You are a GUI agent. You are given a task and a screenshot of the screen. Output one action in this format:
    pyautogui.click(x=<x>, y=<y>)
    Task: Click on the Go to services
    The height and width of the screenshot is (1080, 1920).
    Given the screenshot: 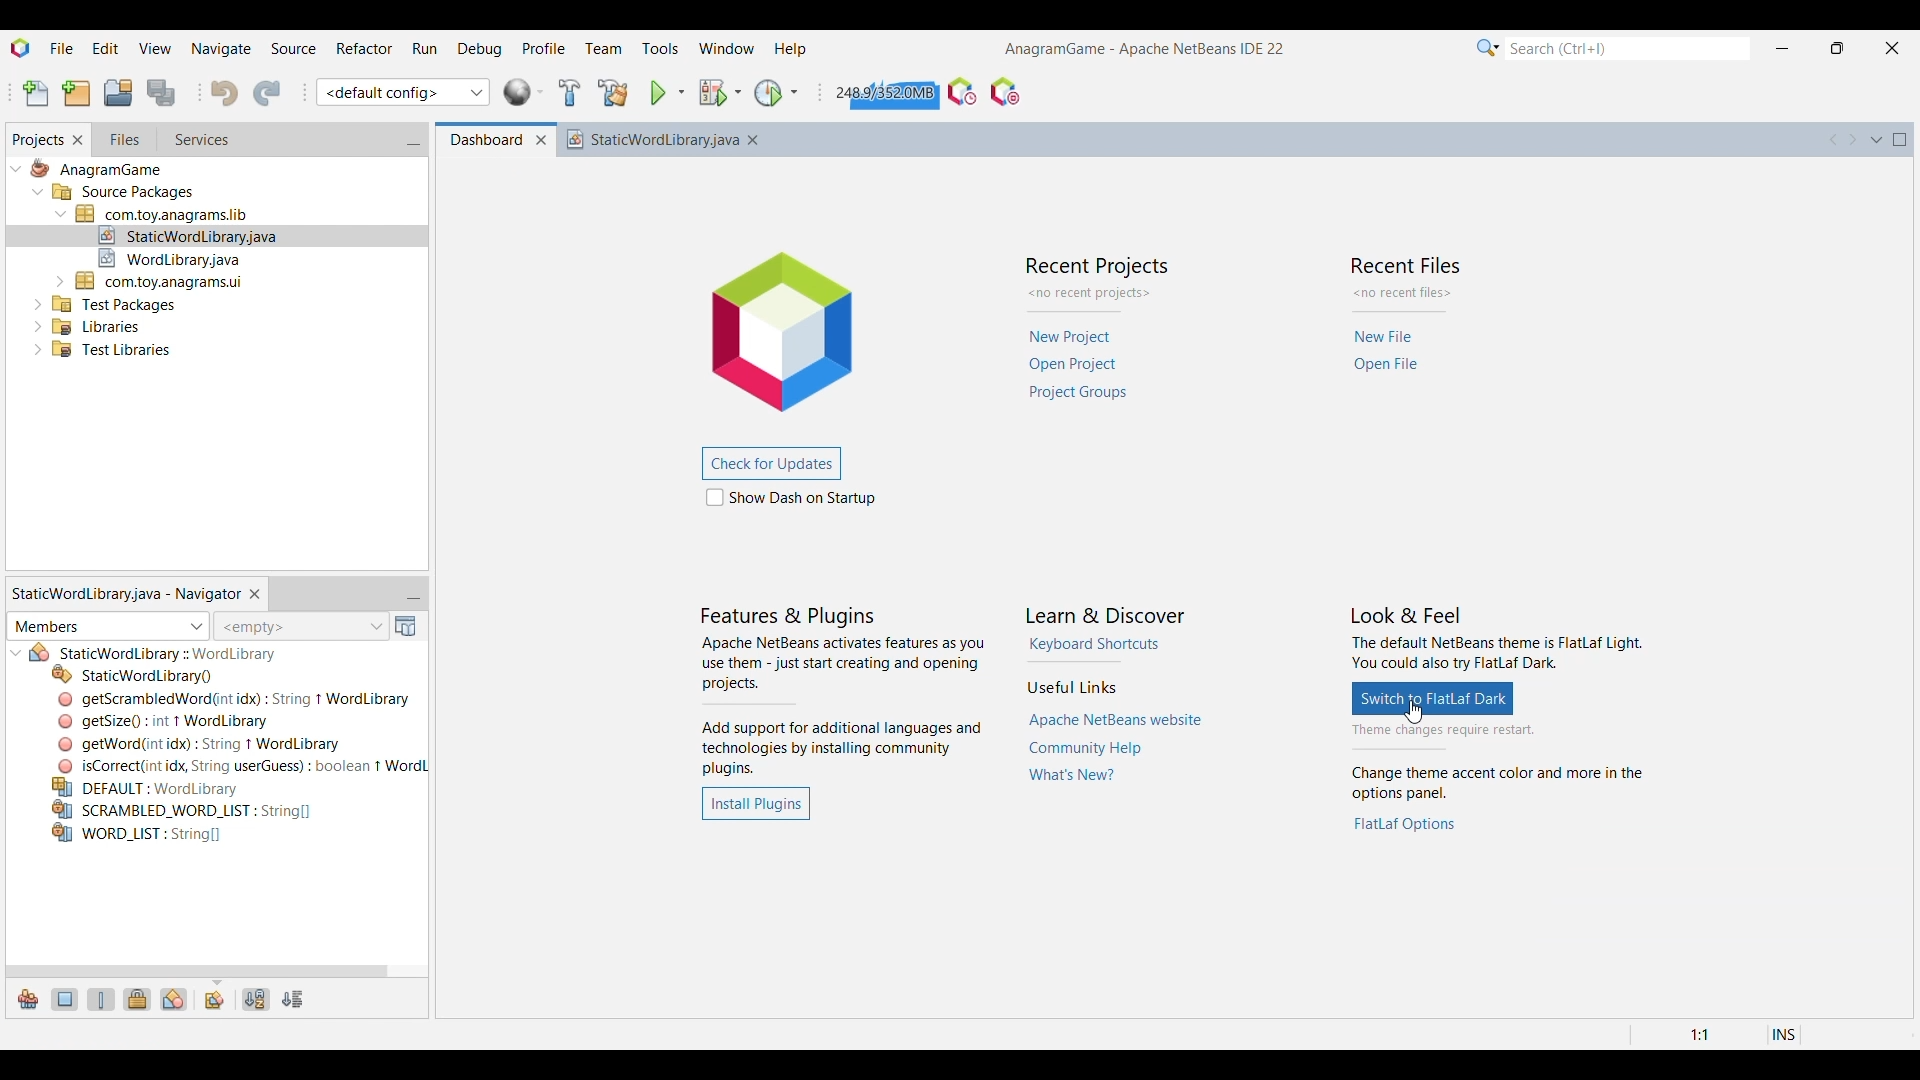 What is the action you would take?
    pyautogui.click(x=200, y=140)
    